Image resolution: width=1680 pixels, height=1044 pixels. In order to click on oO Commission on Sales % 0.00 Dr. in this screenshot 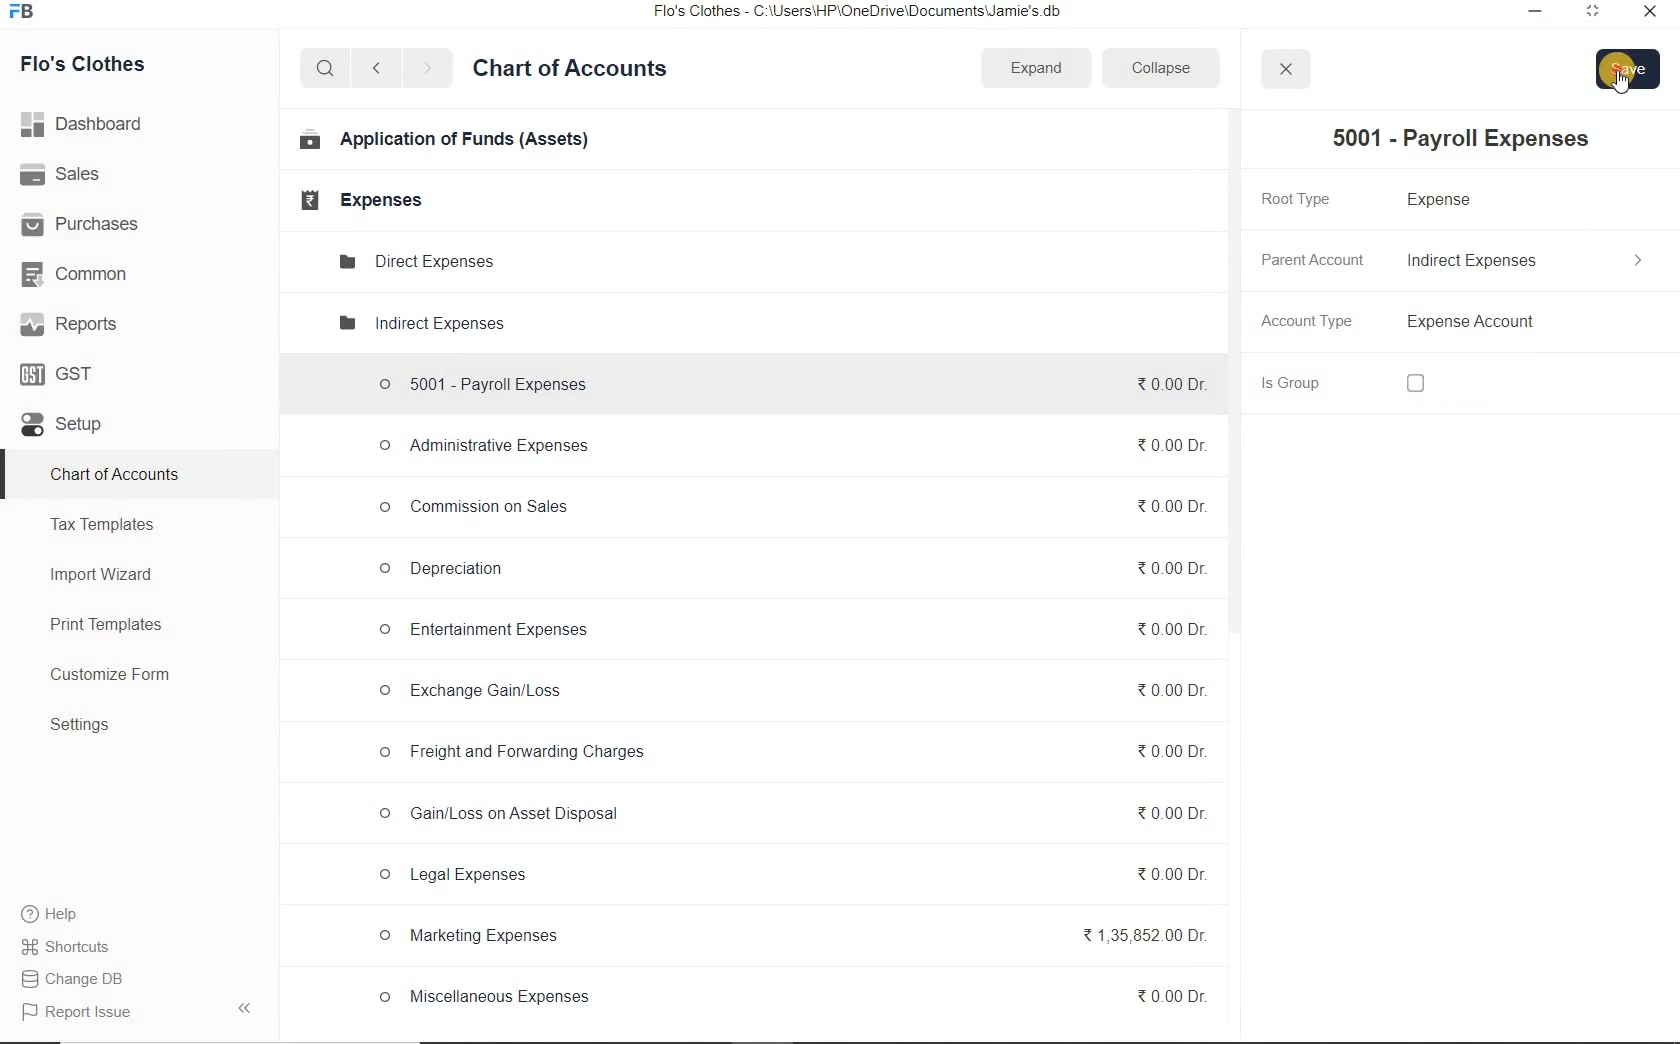, I will do `click(786, 504)`.